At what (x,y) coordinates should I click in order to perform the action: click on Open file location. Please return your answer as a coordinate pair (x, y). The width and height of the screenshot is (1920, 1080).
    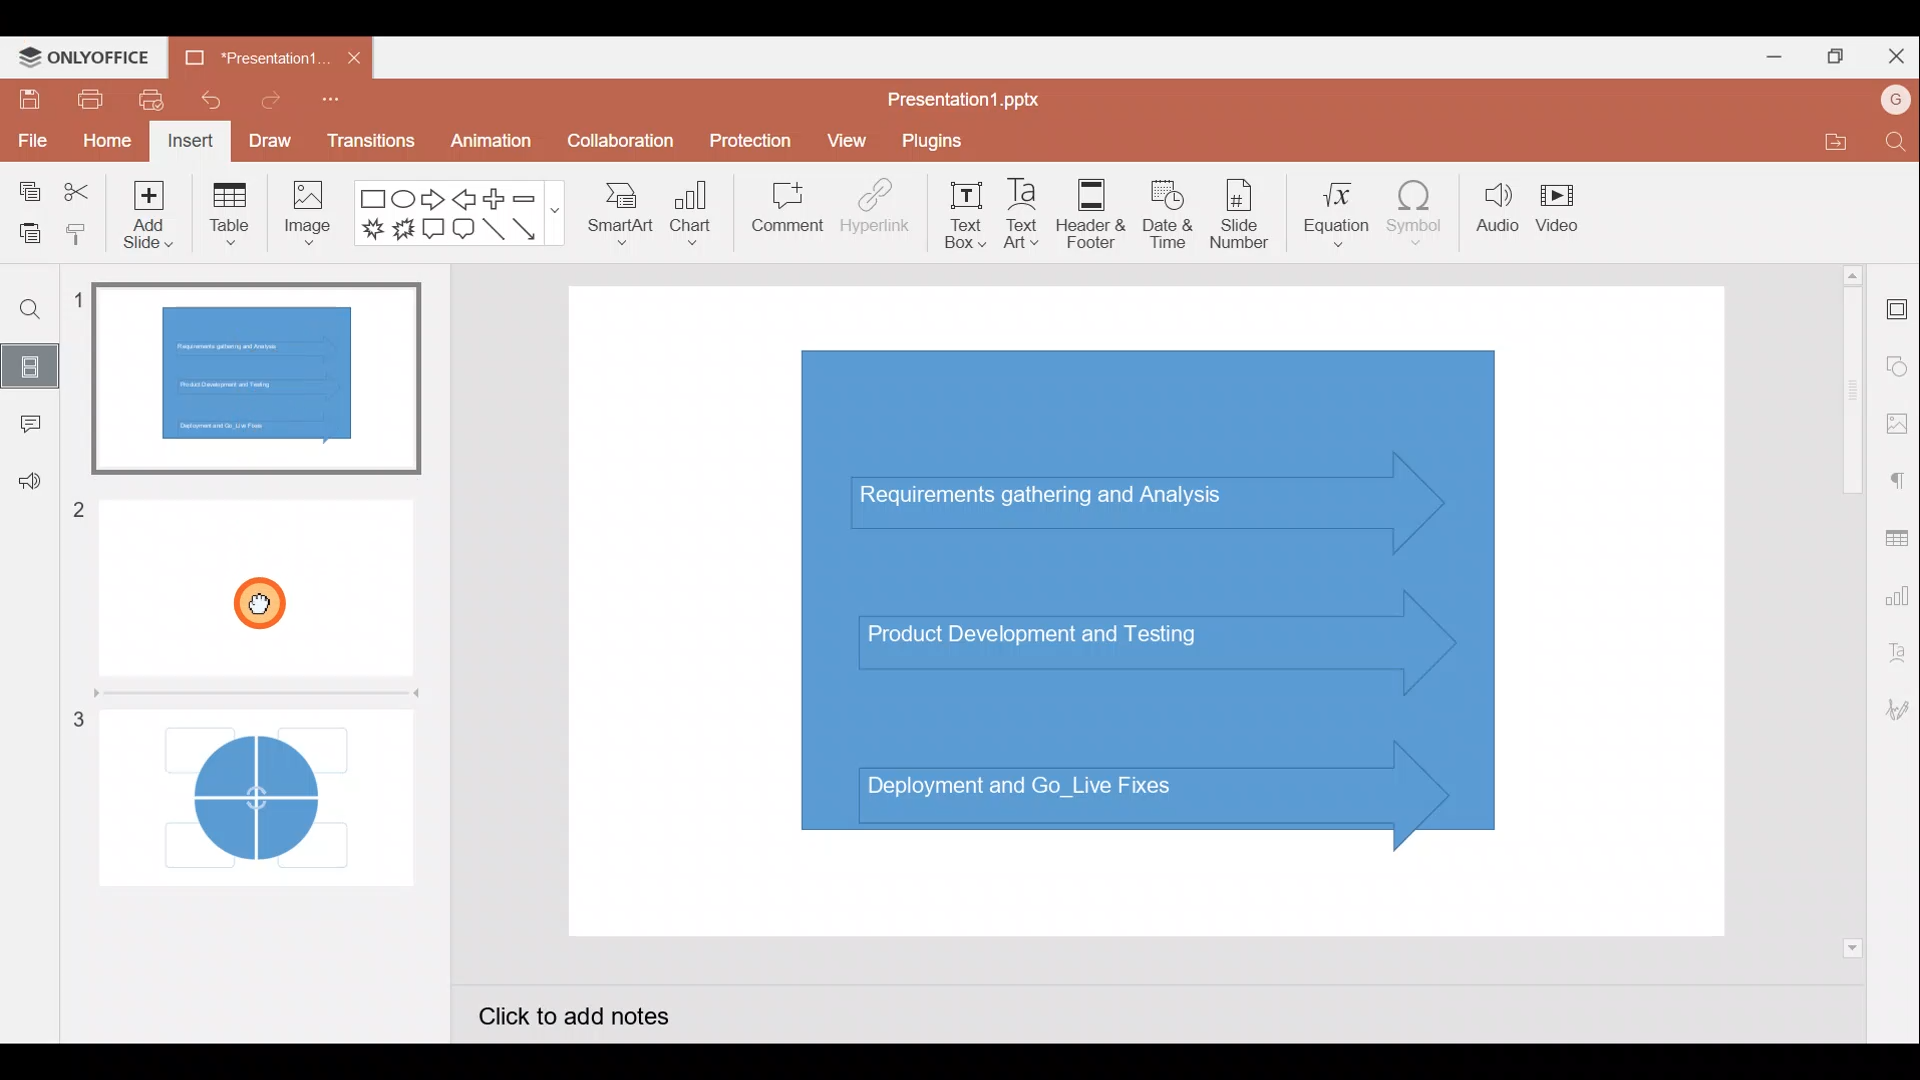
    Looking at the image, I should click on (1823, 141).